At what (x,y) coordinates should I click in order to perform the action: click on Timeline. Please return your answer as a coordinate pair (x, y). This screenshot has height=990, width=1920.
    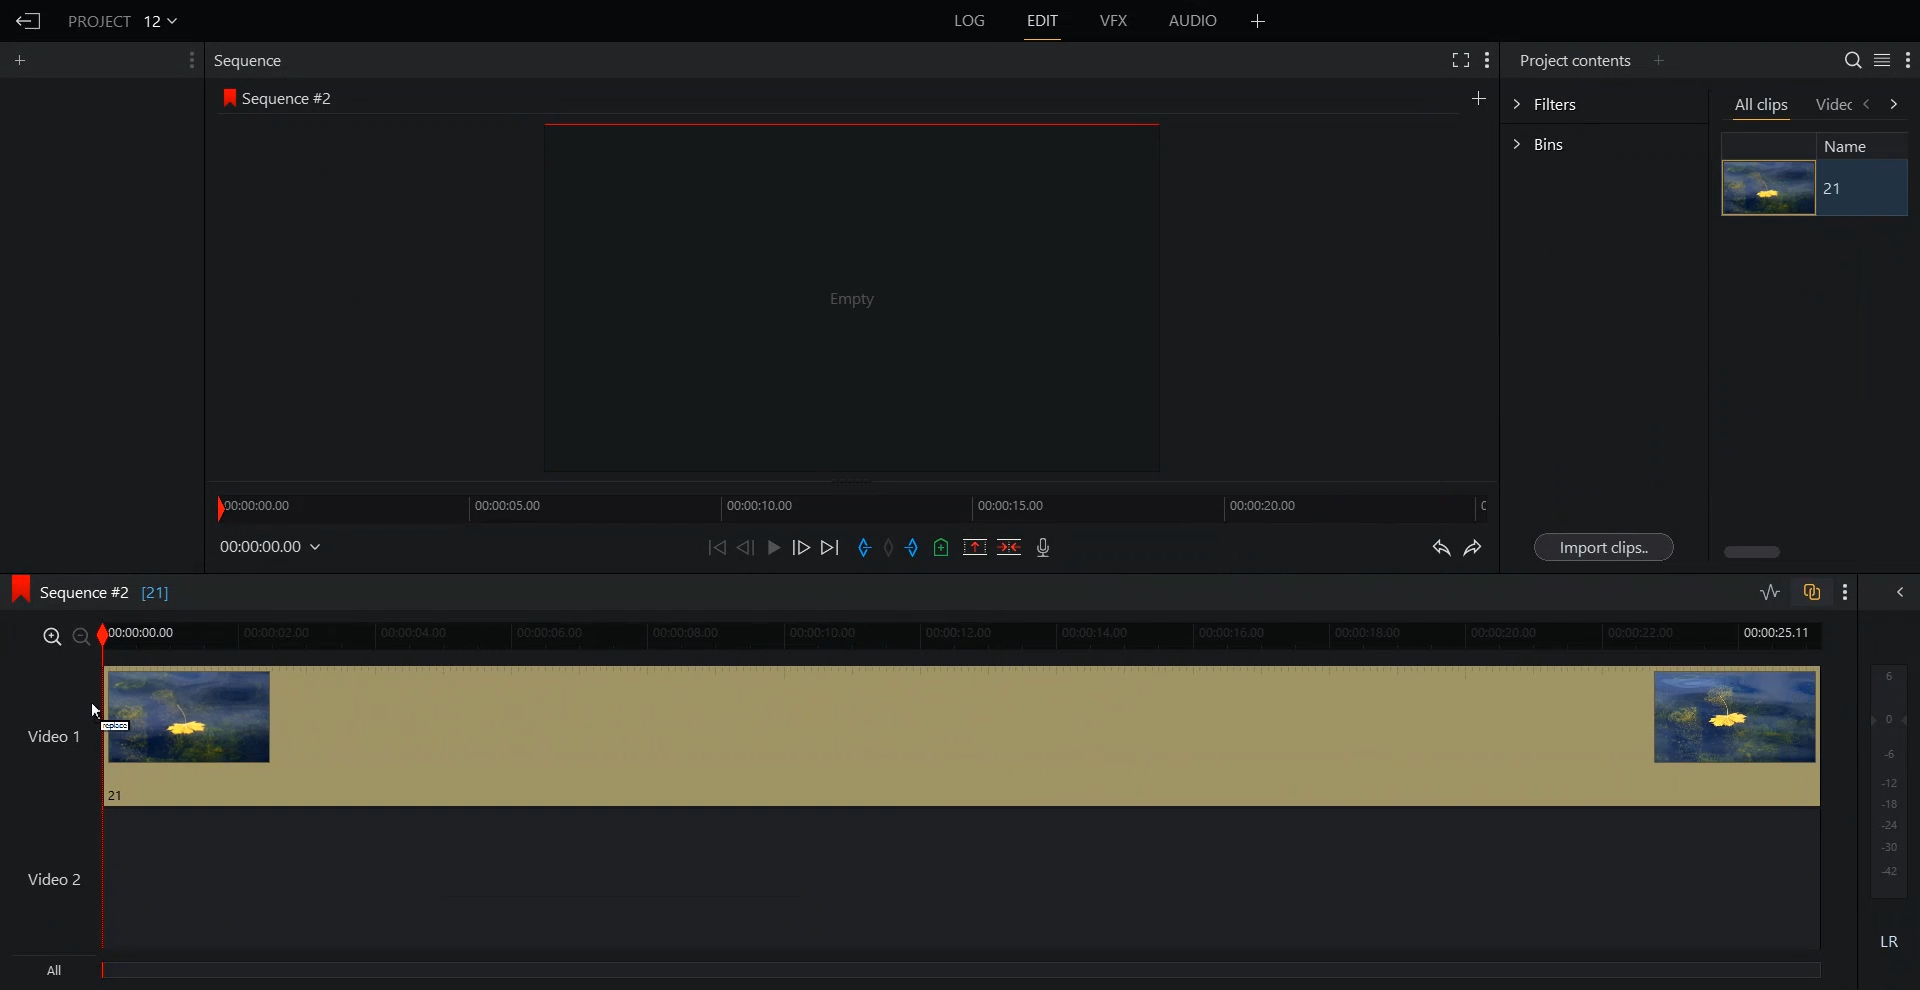
    Looking at the image, I should click on (961, 637).